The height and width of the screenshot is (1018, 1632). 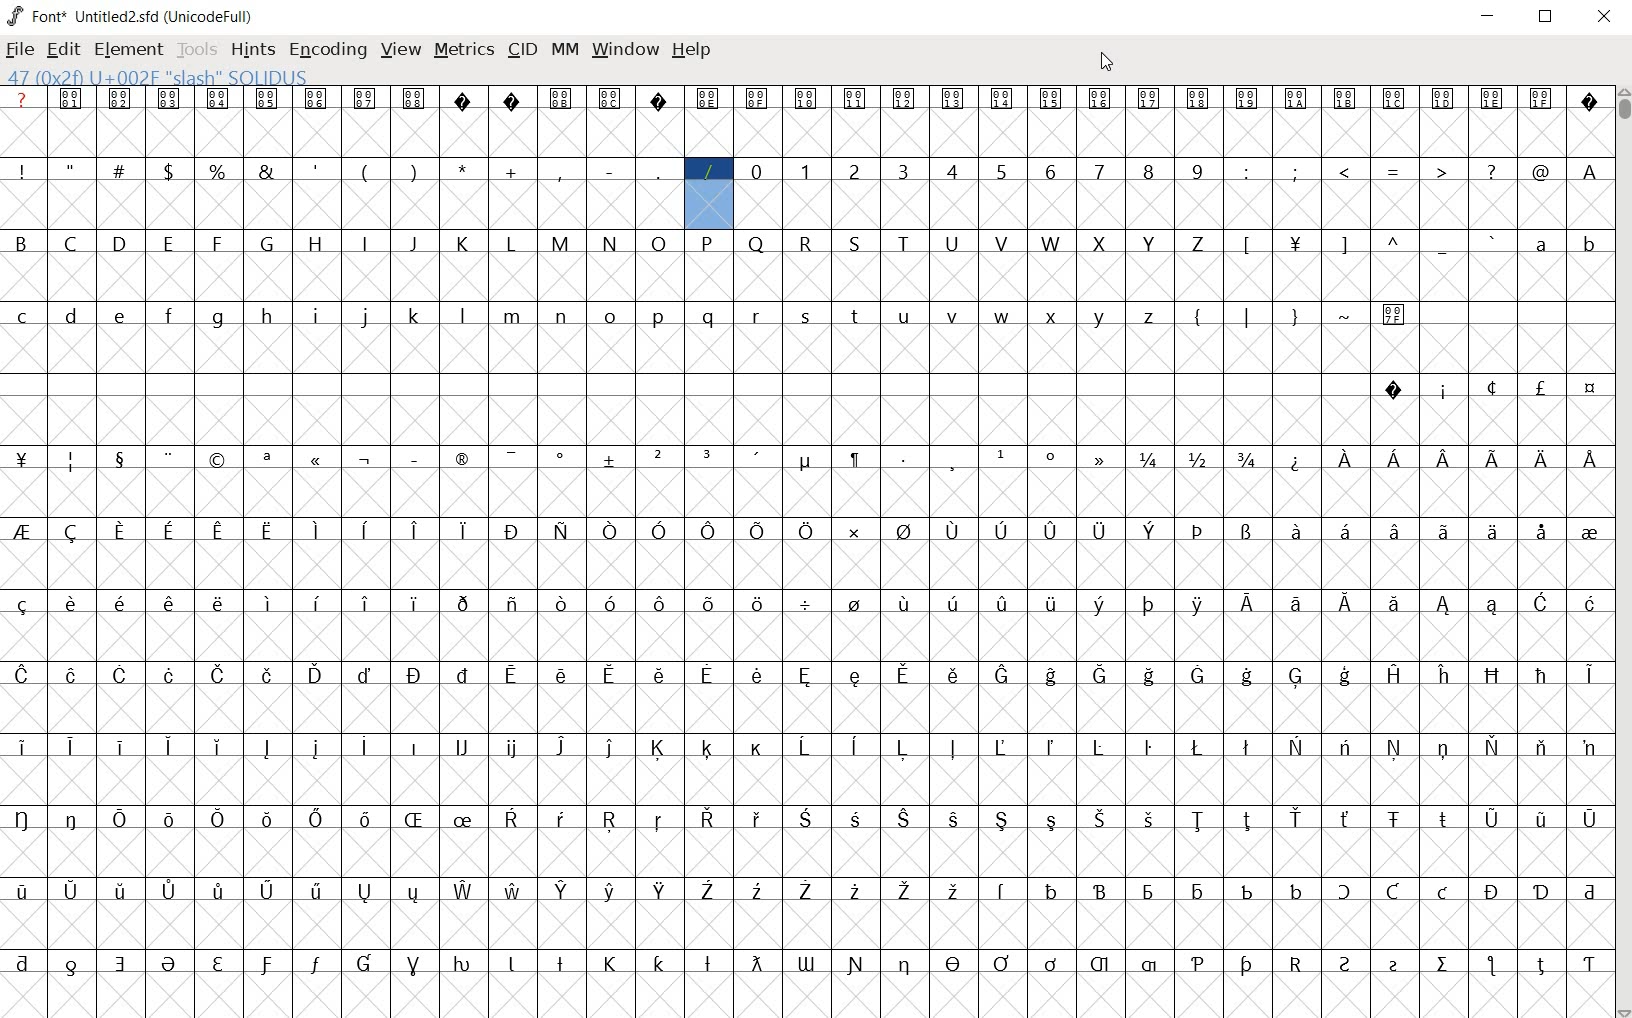 I want to click on glyph, so click(x=853, y=746).